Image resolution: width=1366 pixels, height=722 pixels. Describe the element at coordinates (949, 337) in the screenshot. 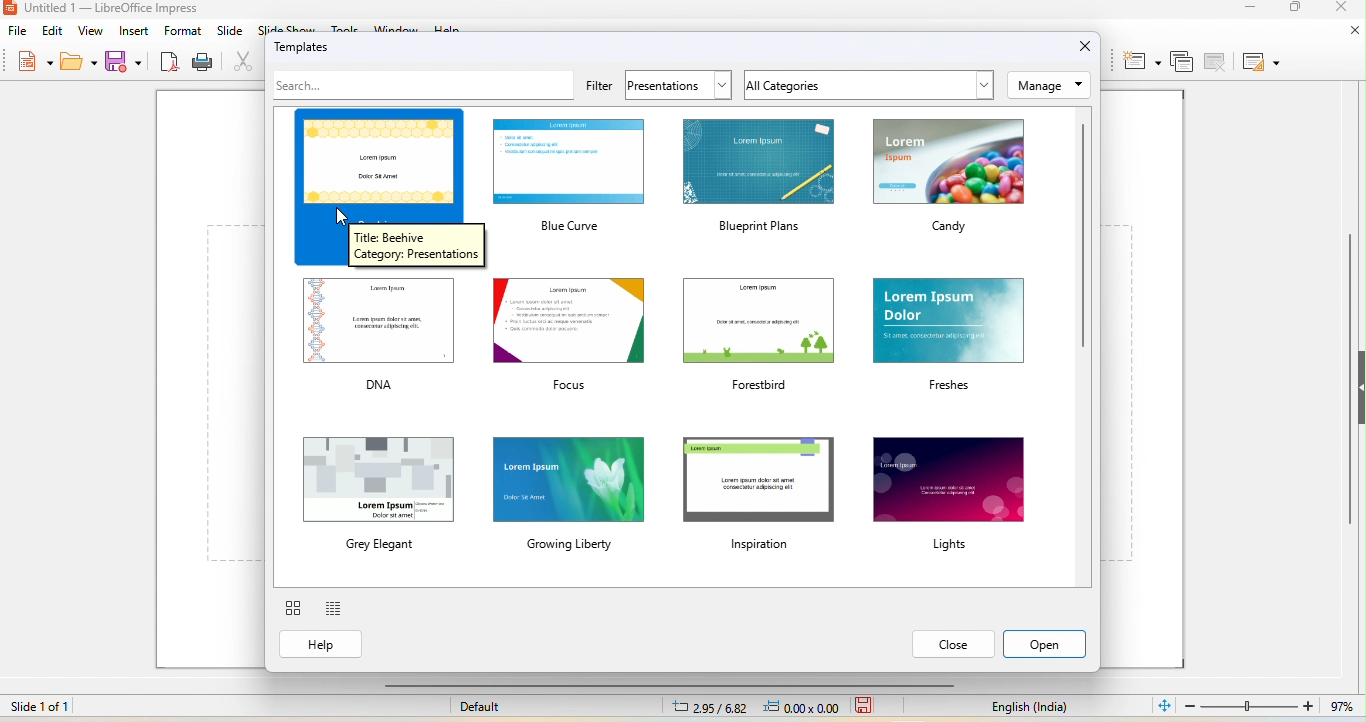

I see `larem ipsum dolor` at that location.